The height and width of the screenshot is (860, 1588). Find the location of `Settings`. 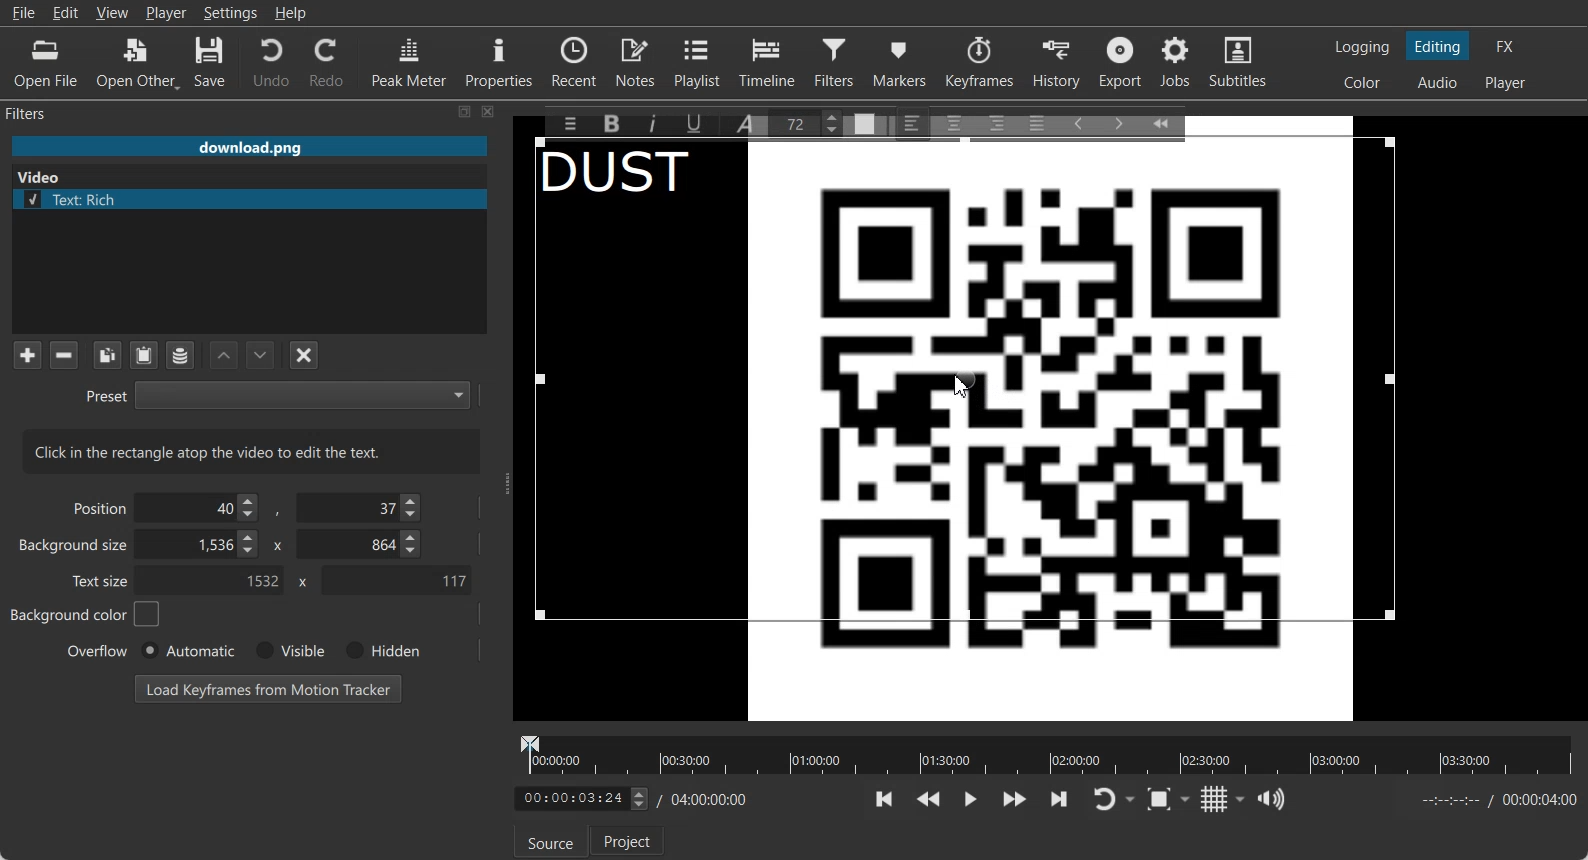

Settings is located at coordinates (231, 13).